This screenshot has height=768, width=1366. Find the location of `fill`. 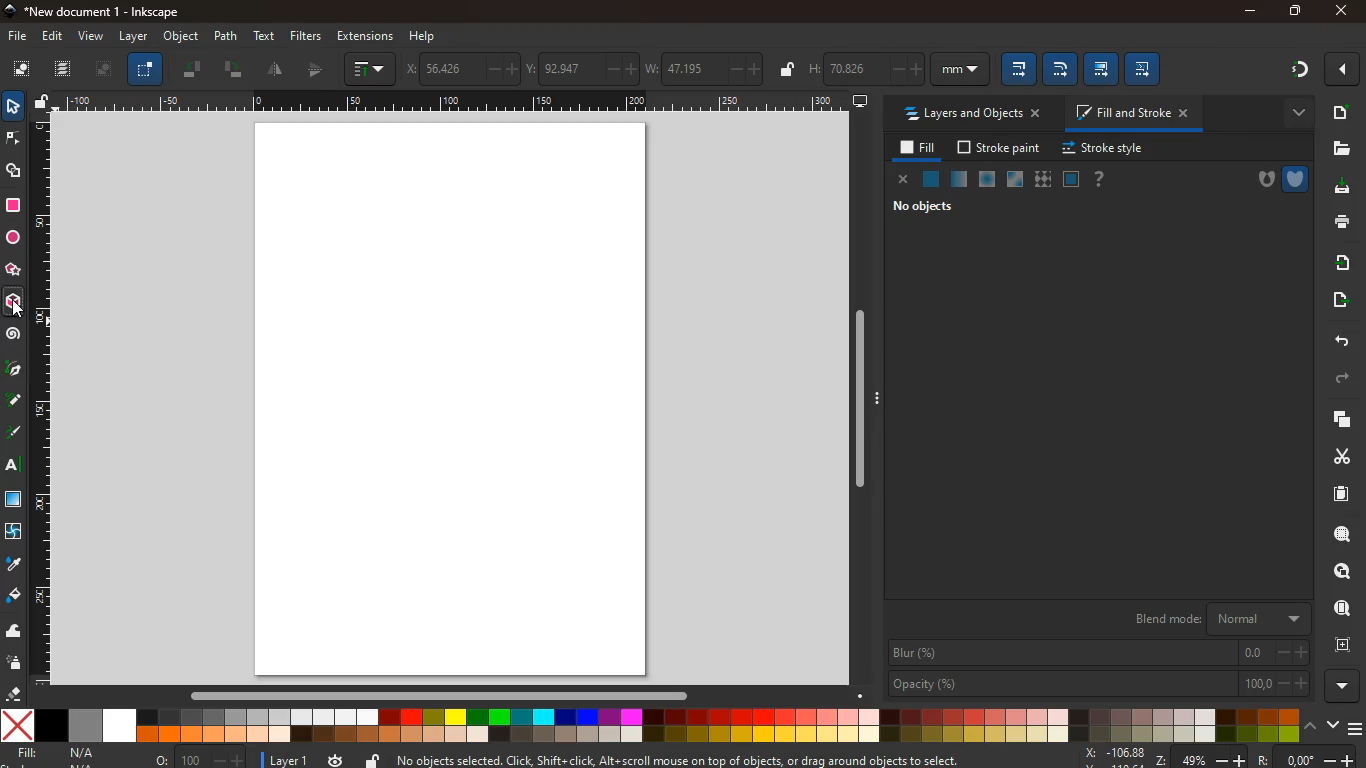

fill is located at coordinates (915, 148).